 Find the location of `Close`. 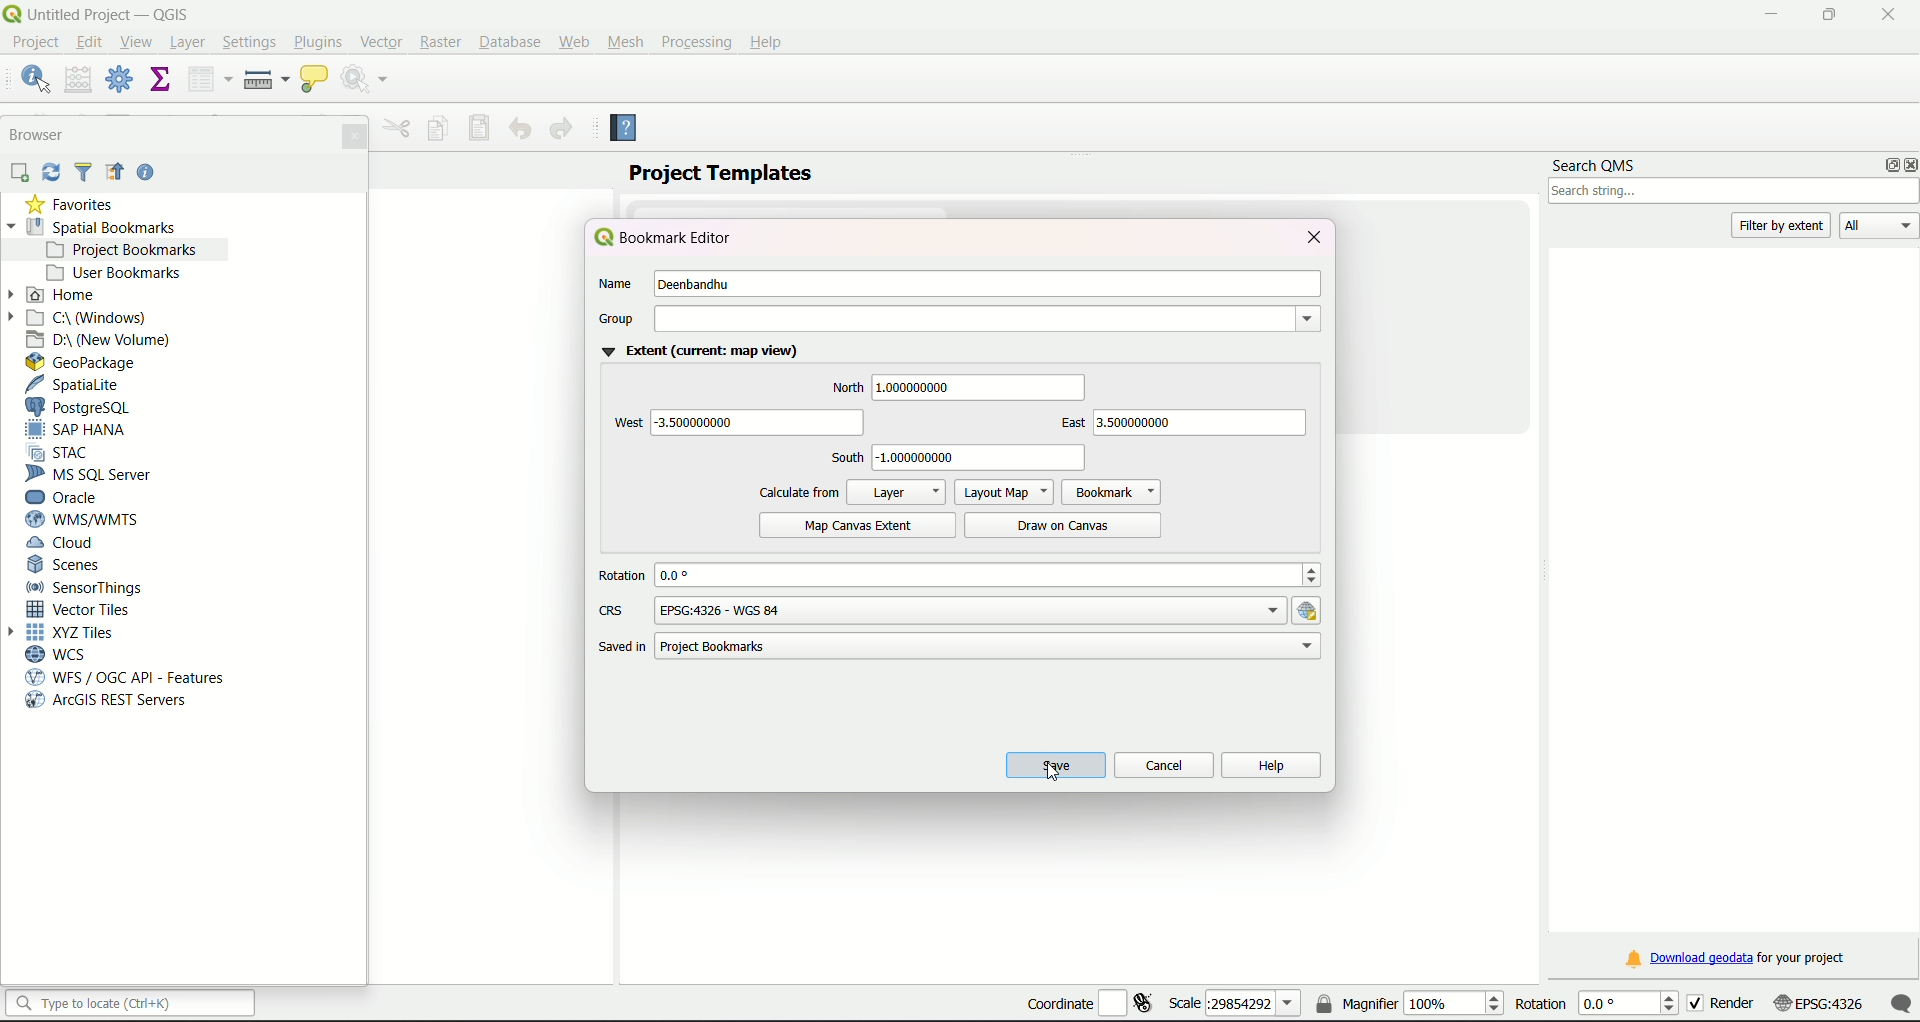

Close is located at coordinates (352, 136).